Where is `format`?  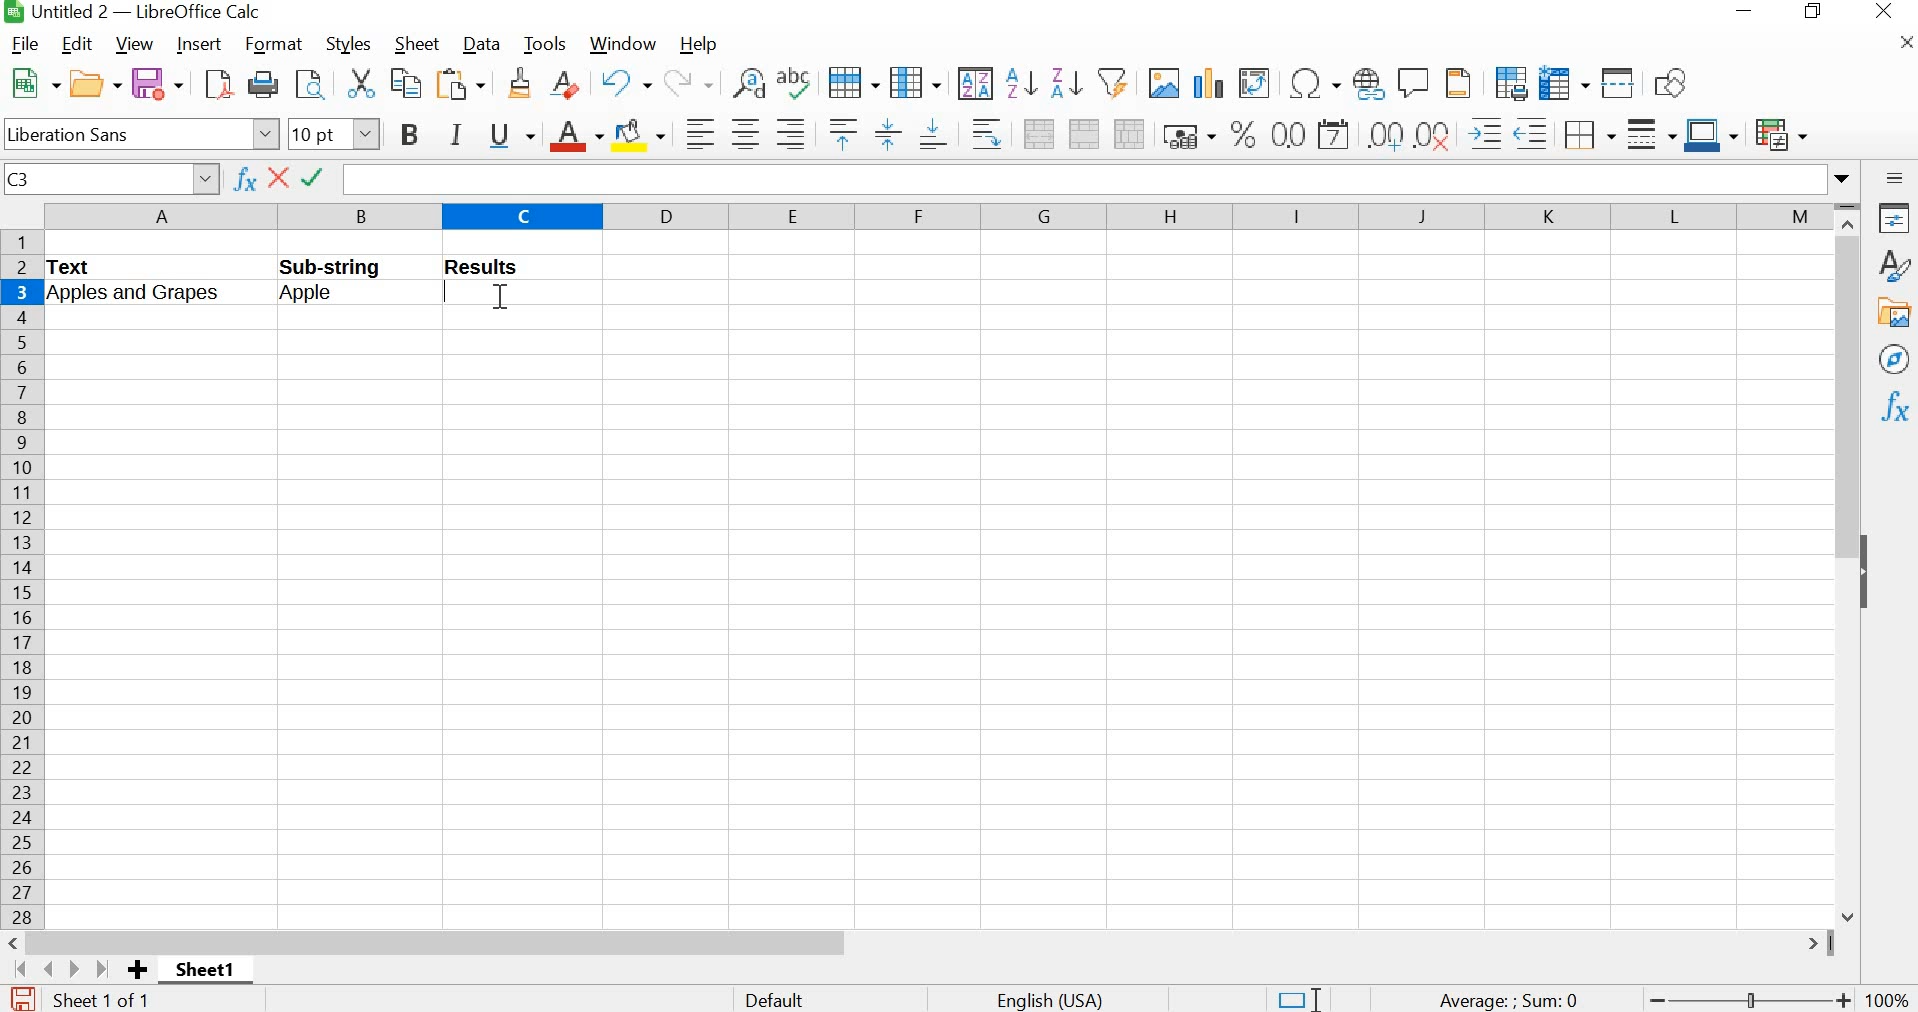
format is located at coordinates (275, 44).